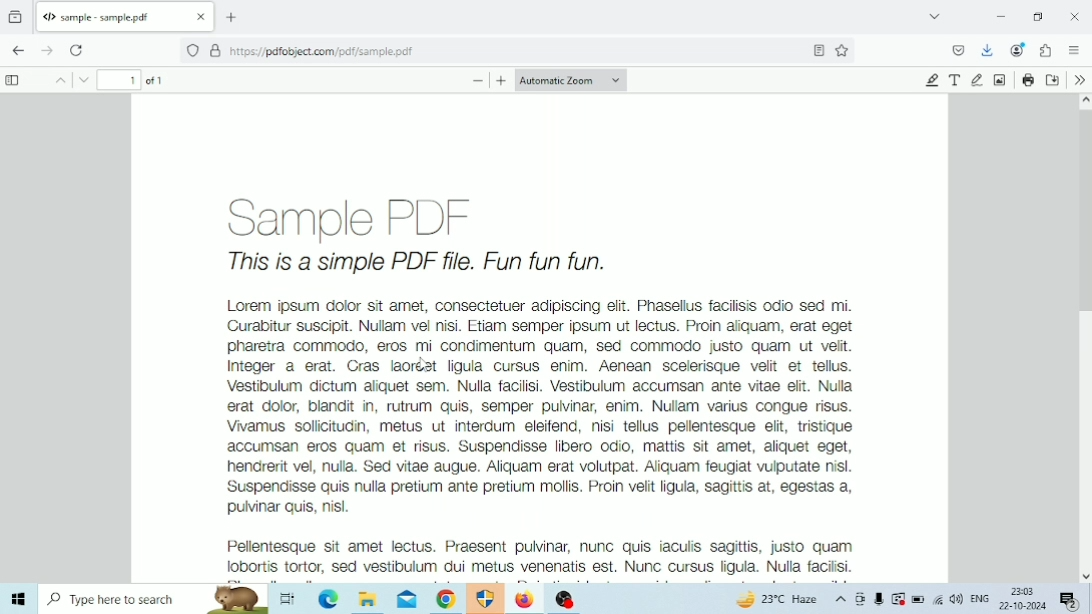 This screenshot has height=614, width=1092. What do you see at coordinates (570, 80) in the screenshot?
I see `Zoom options` at bounding box center [570, 80].